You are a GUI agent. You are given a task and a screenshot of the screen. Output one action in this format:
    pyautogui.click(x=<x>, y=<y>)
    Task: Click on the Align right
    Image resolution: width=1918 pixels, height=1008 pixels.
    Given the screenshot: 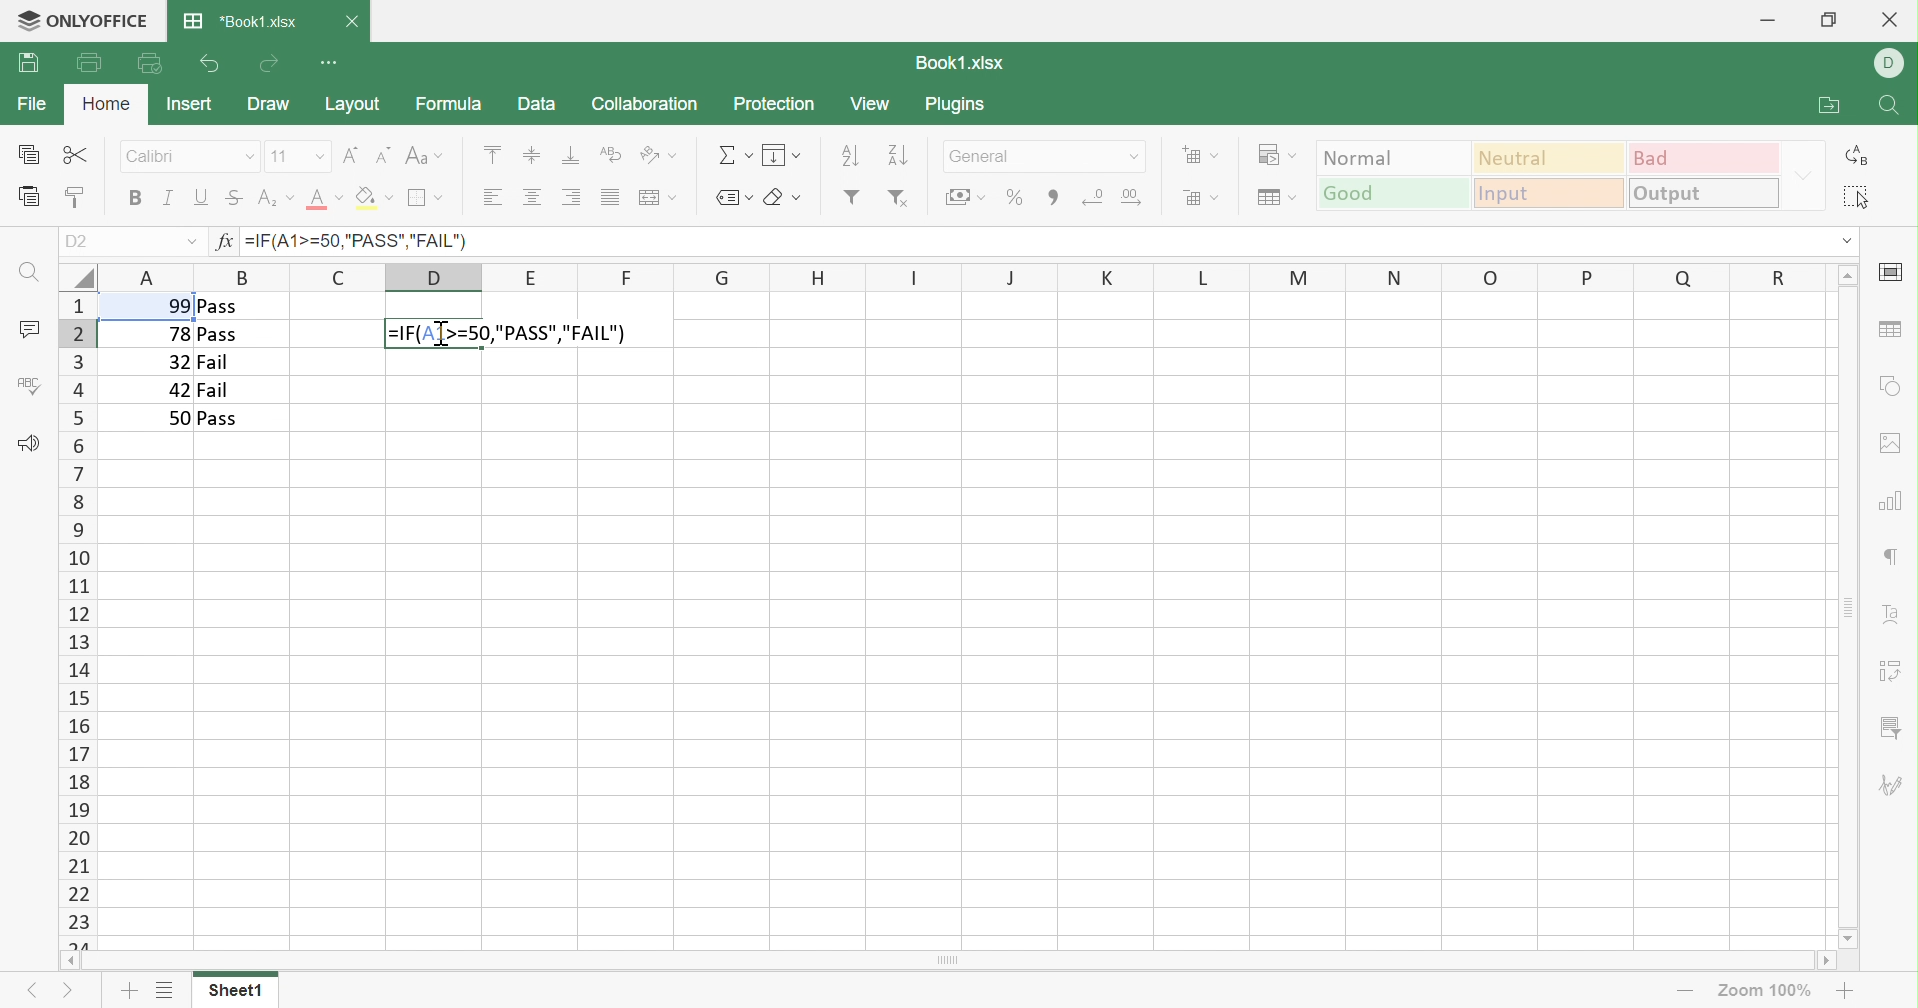 What is the action you would take?
    pyautogui.click(x=570, y=198)
    